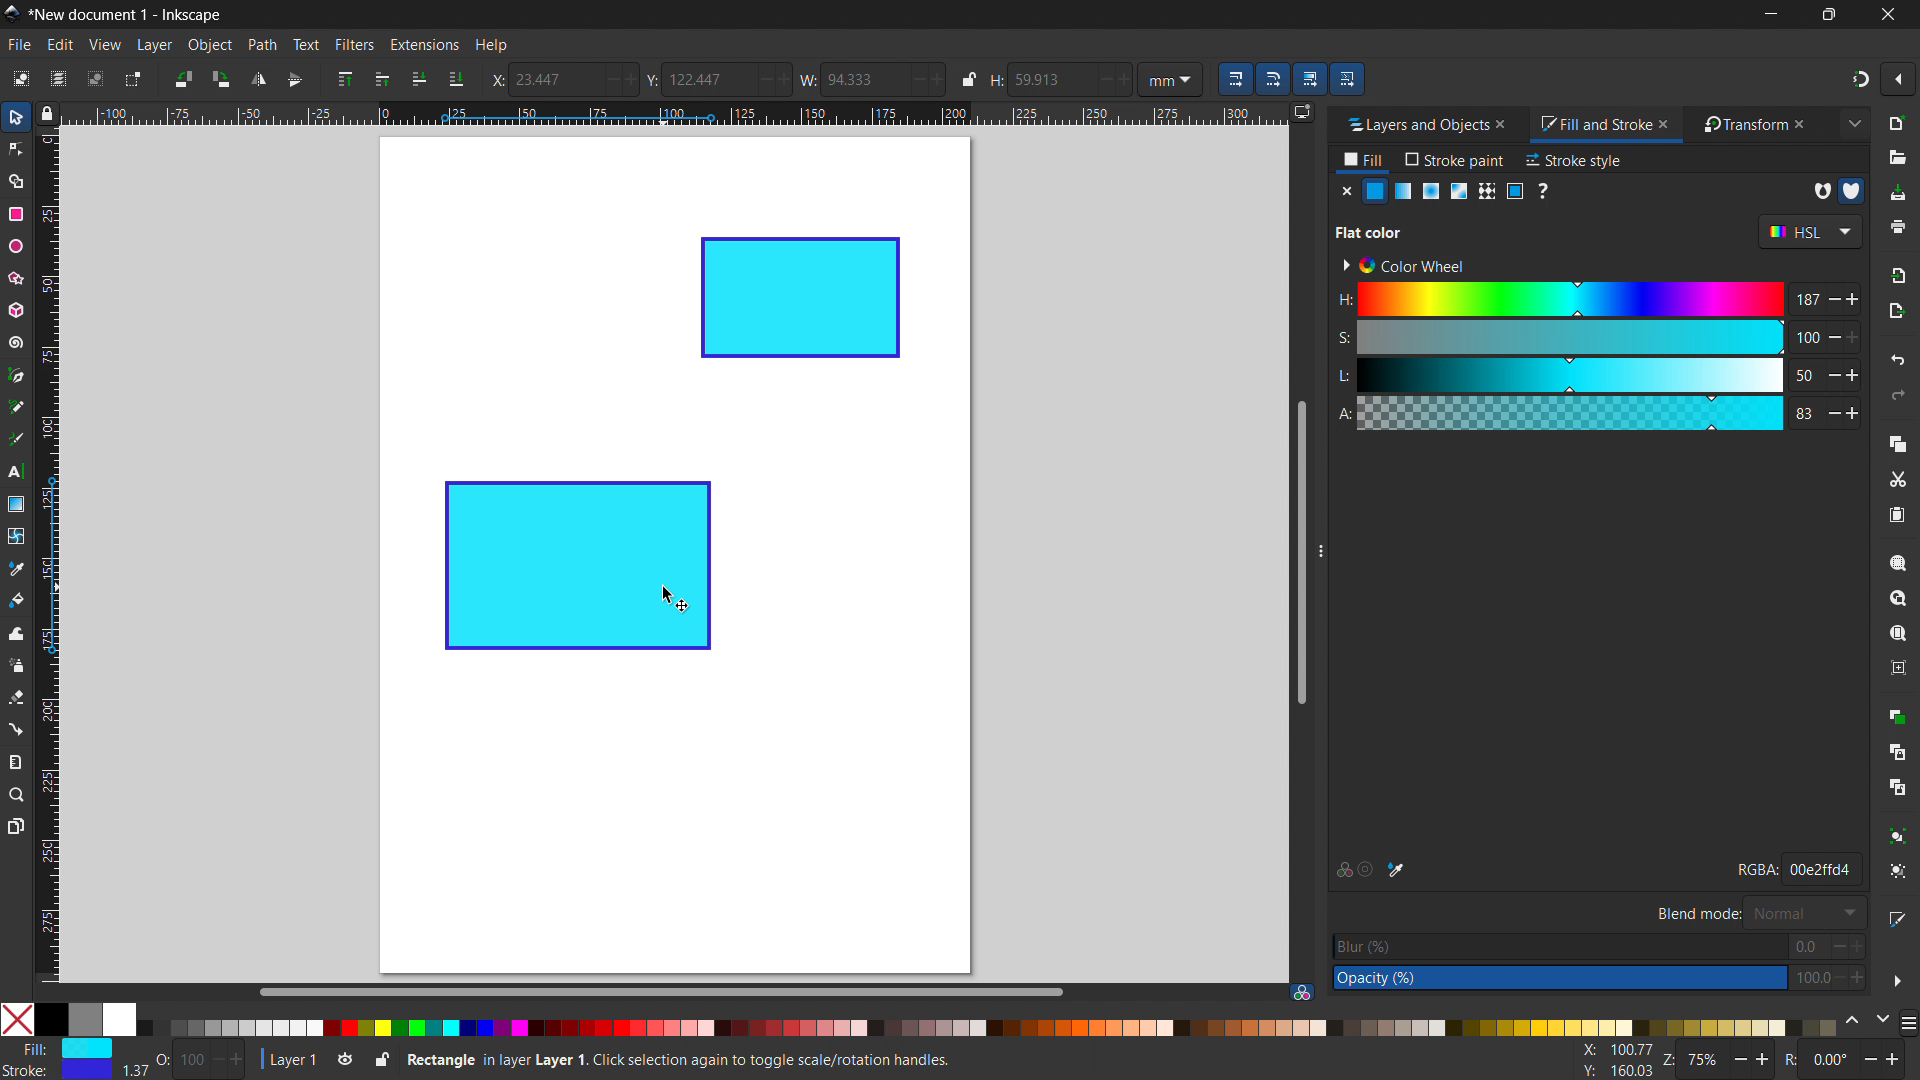 Image resolution: width=1920 pixels, height=1080 pixels. Describe the element at coordinates (57, 78) in the screenshot. I see `select all in all layers` at that location.